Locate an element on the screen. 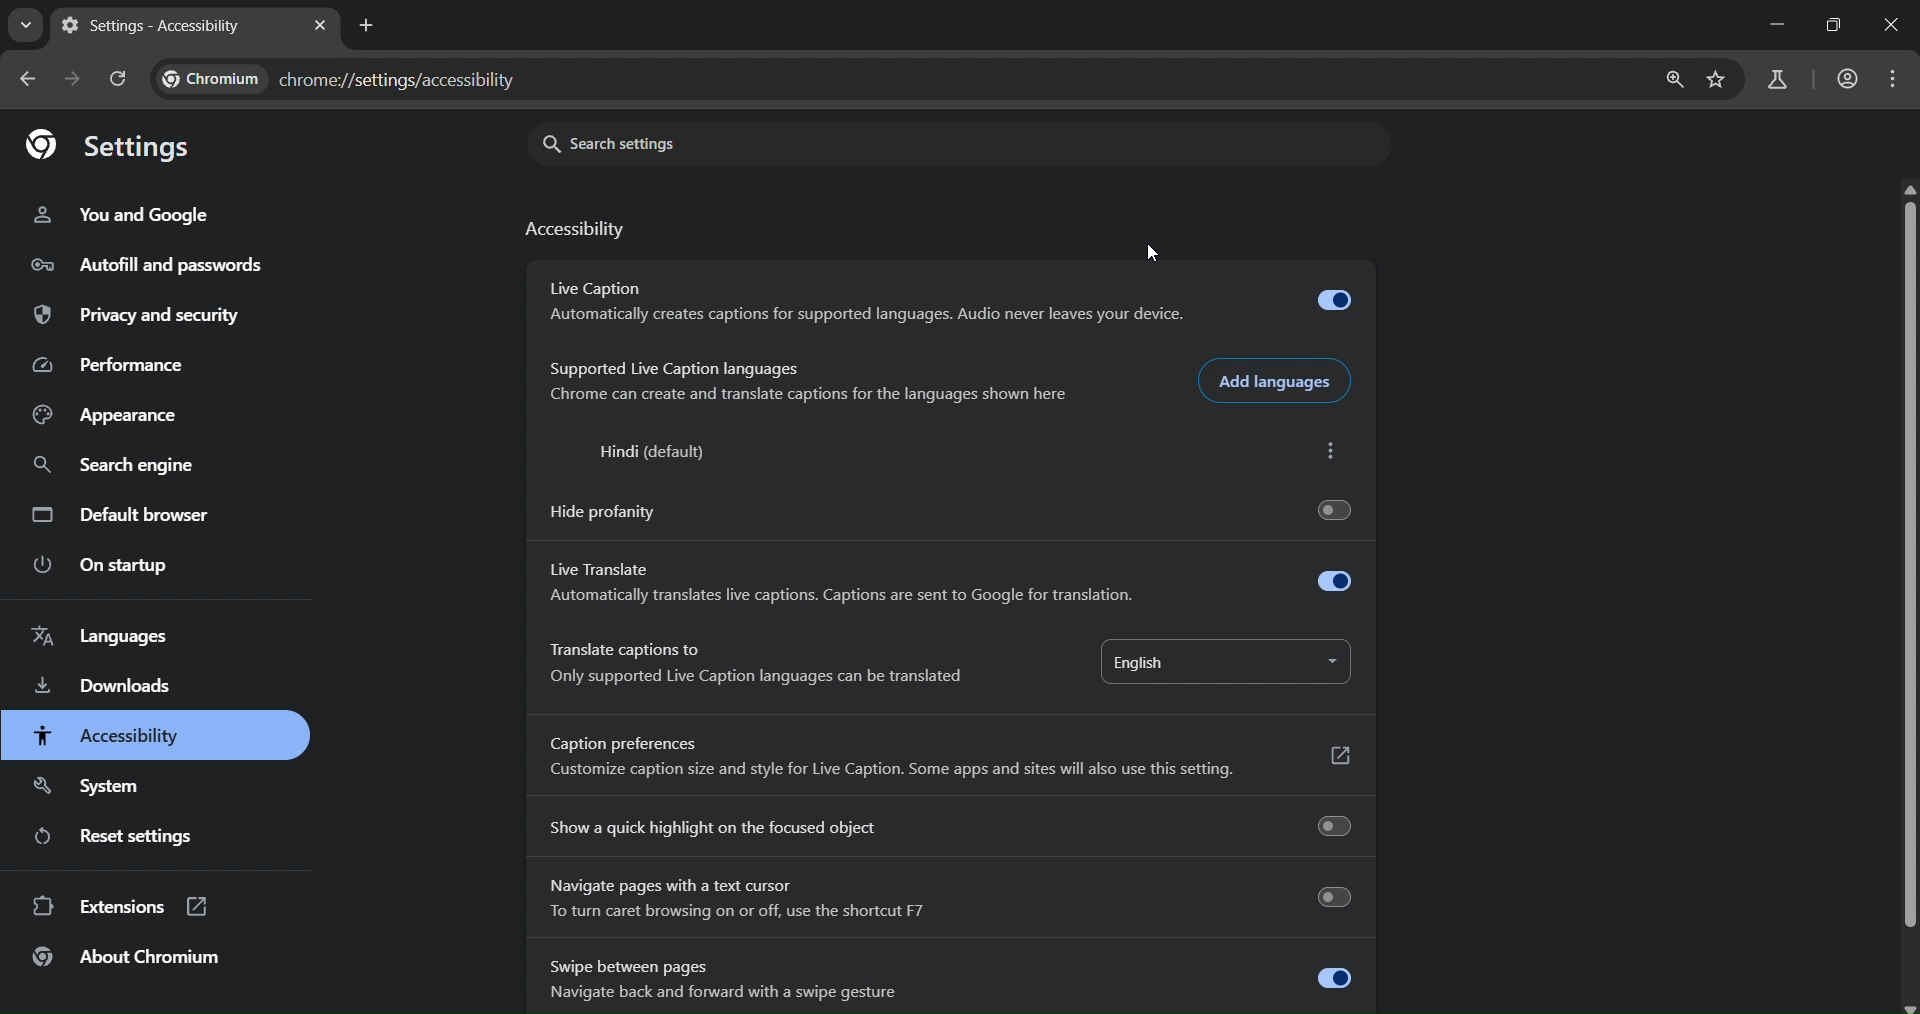 This screenshot has height=1014, width=1920. settings is located at coordinates (112, 146).